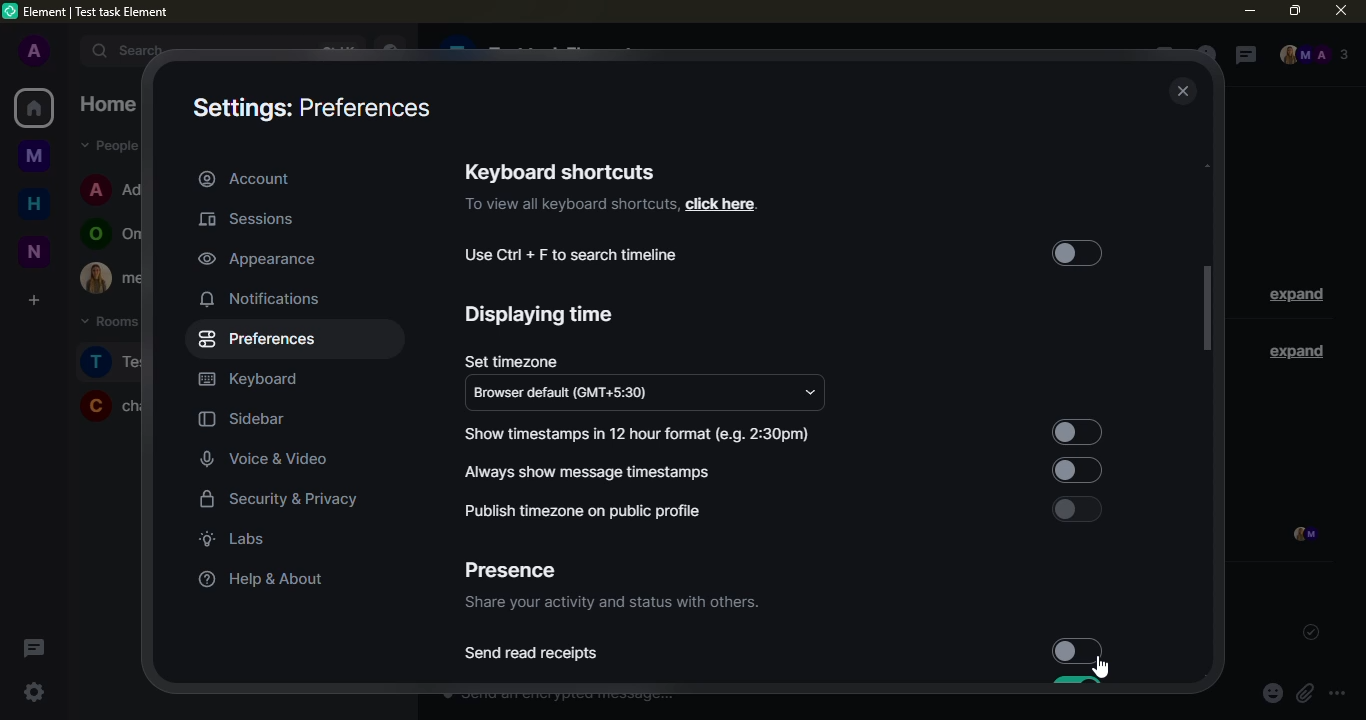 The image size is (1366, 720). What do you see at coordinates (1073, 469) in the screenshot?
I see `enable` at bounding box center [1073, 469].